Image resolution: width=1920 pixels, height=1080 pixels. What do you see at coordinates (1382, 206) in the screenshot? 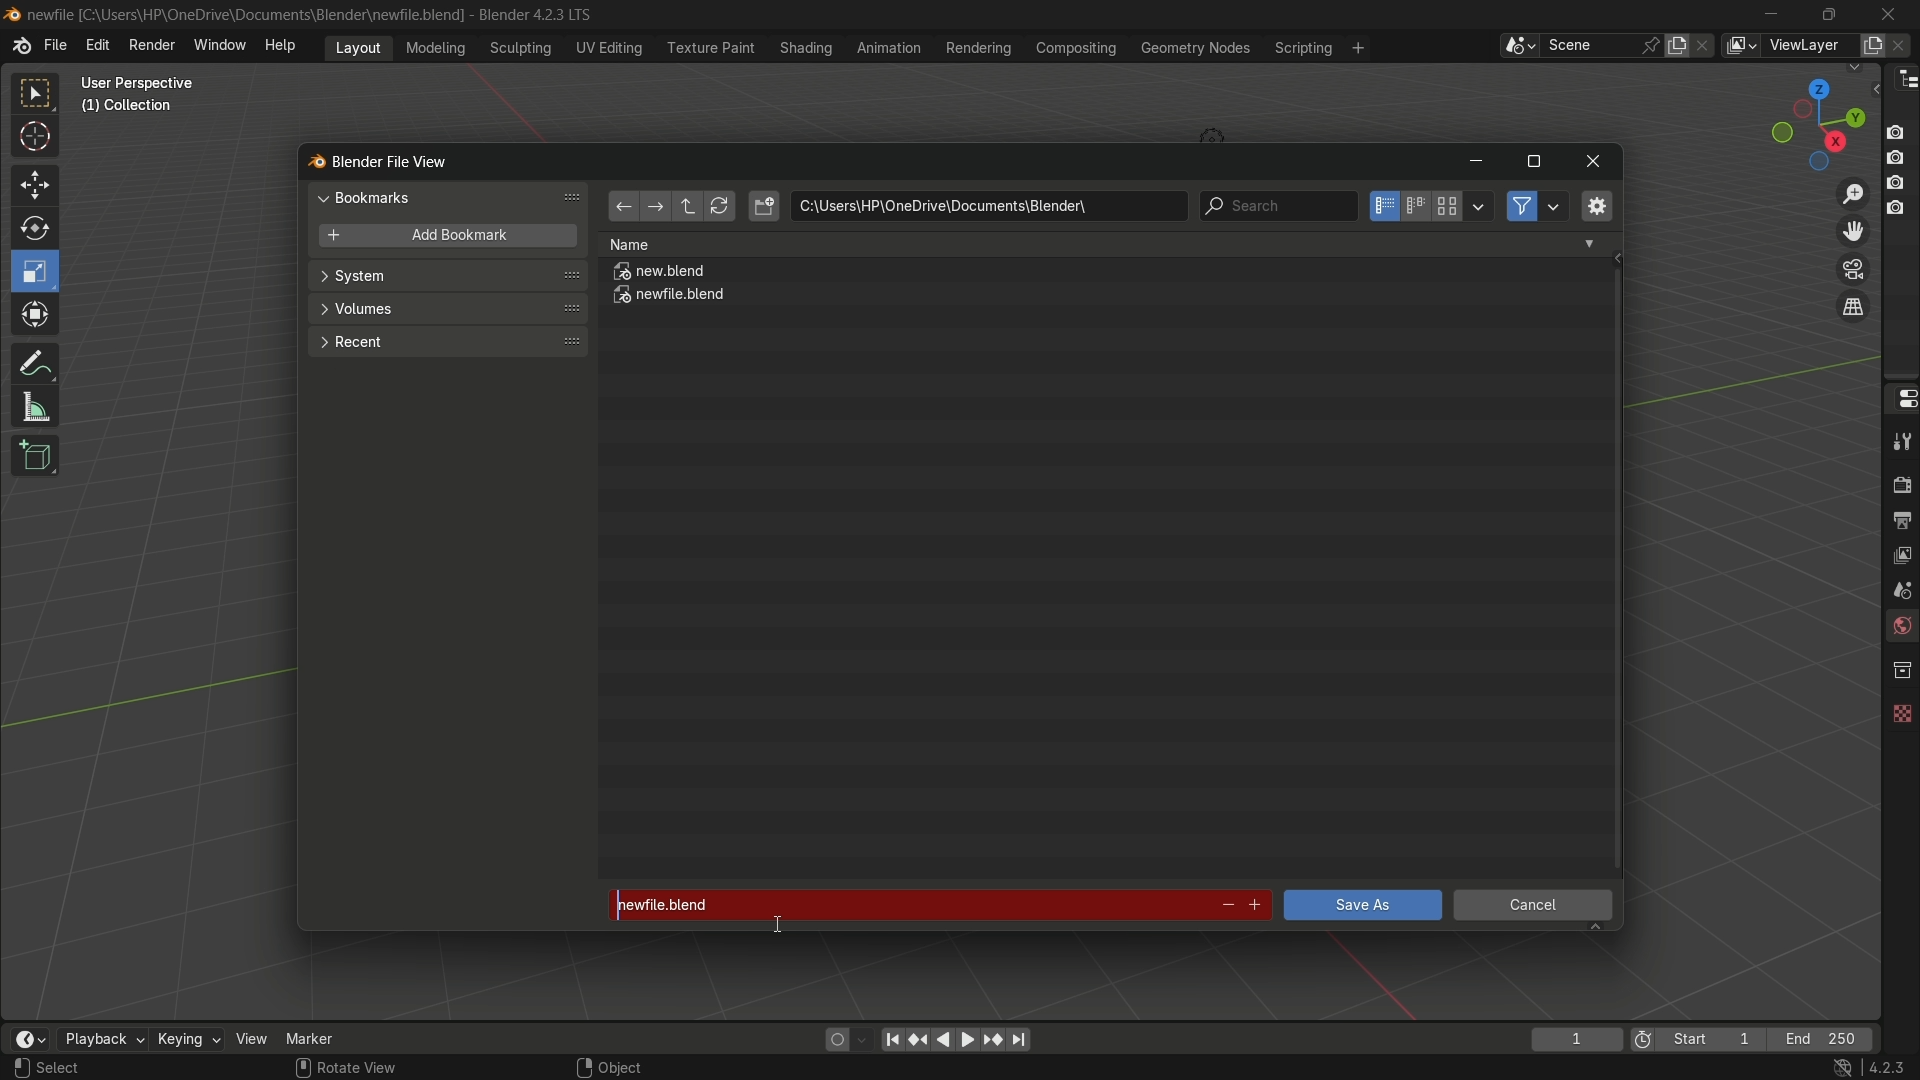
I see `vertical list` at bounding box center [1382, 206].